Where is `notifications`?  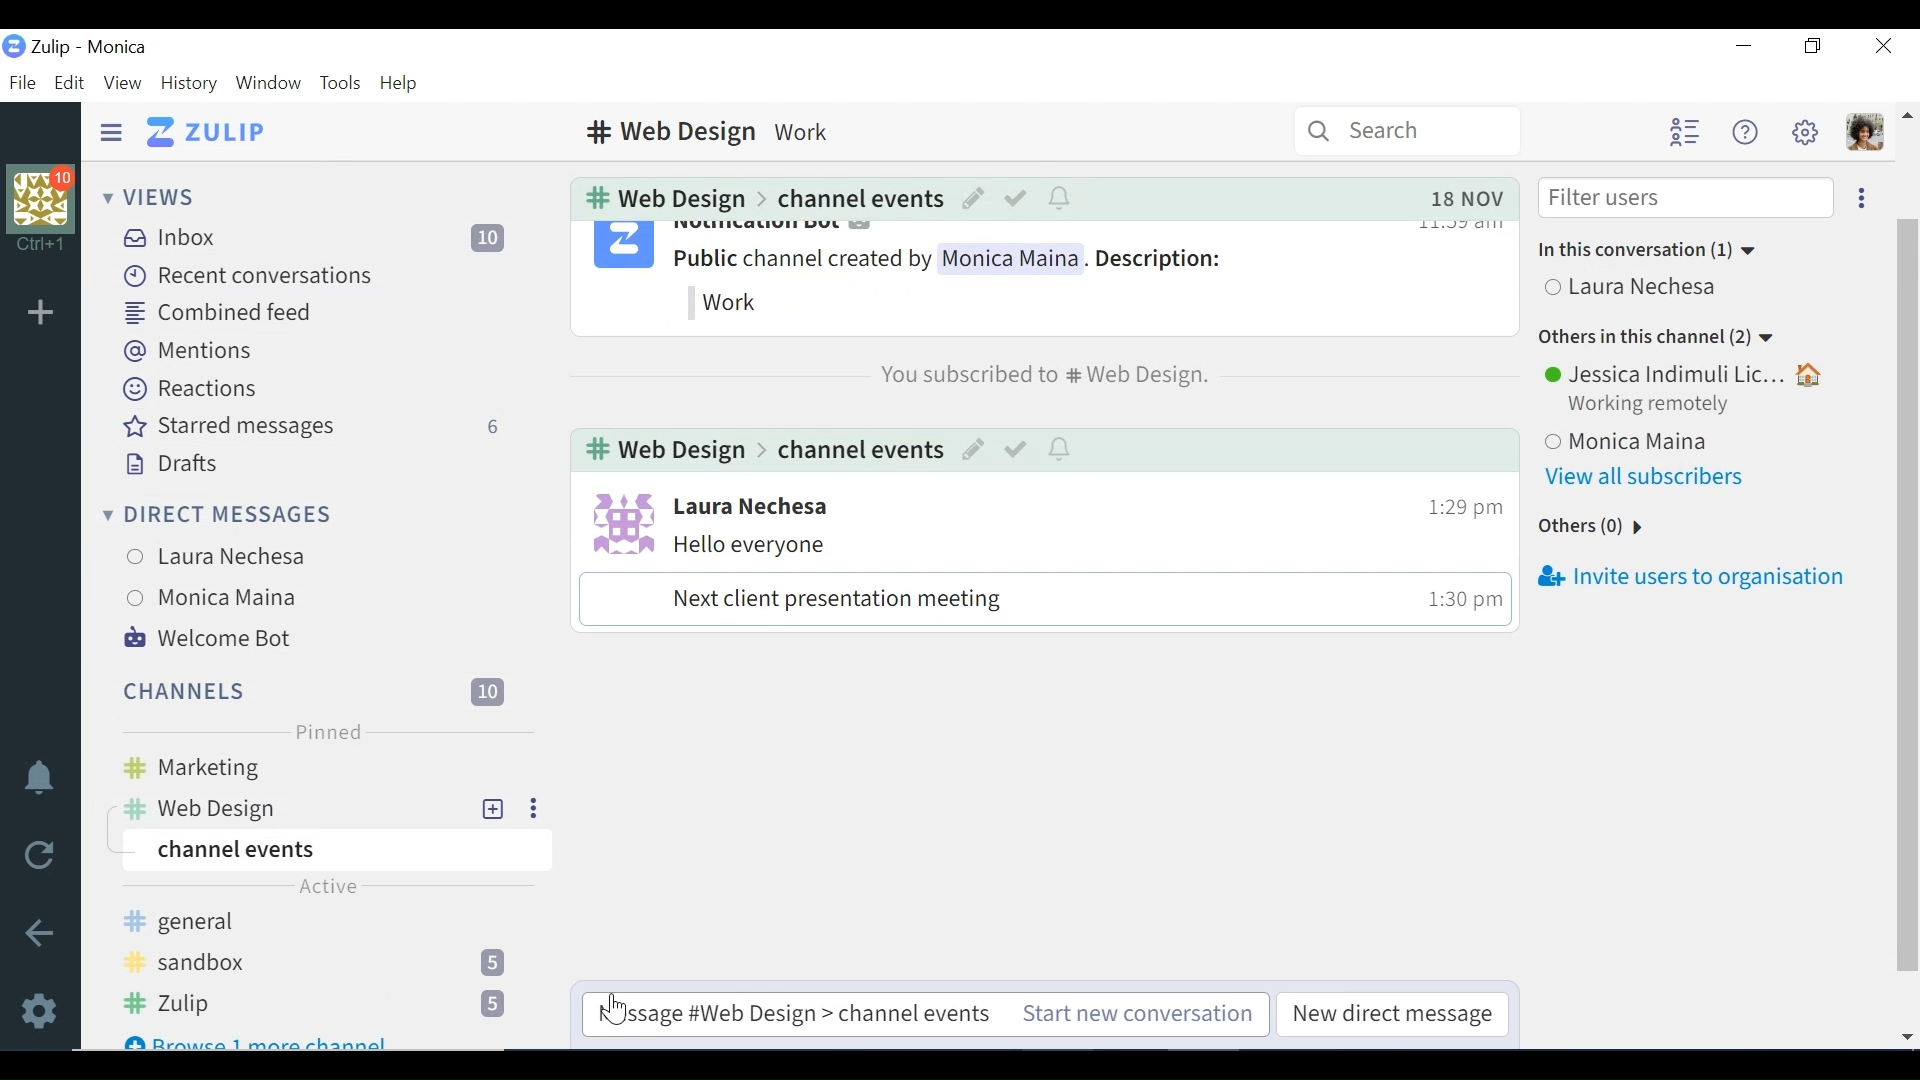 notifications is located at coordinates (39, 775).